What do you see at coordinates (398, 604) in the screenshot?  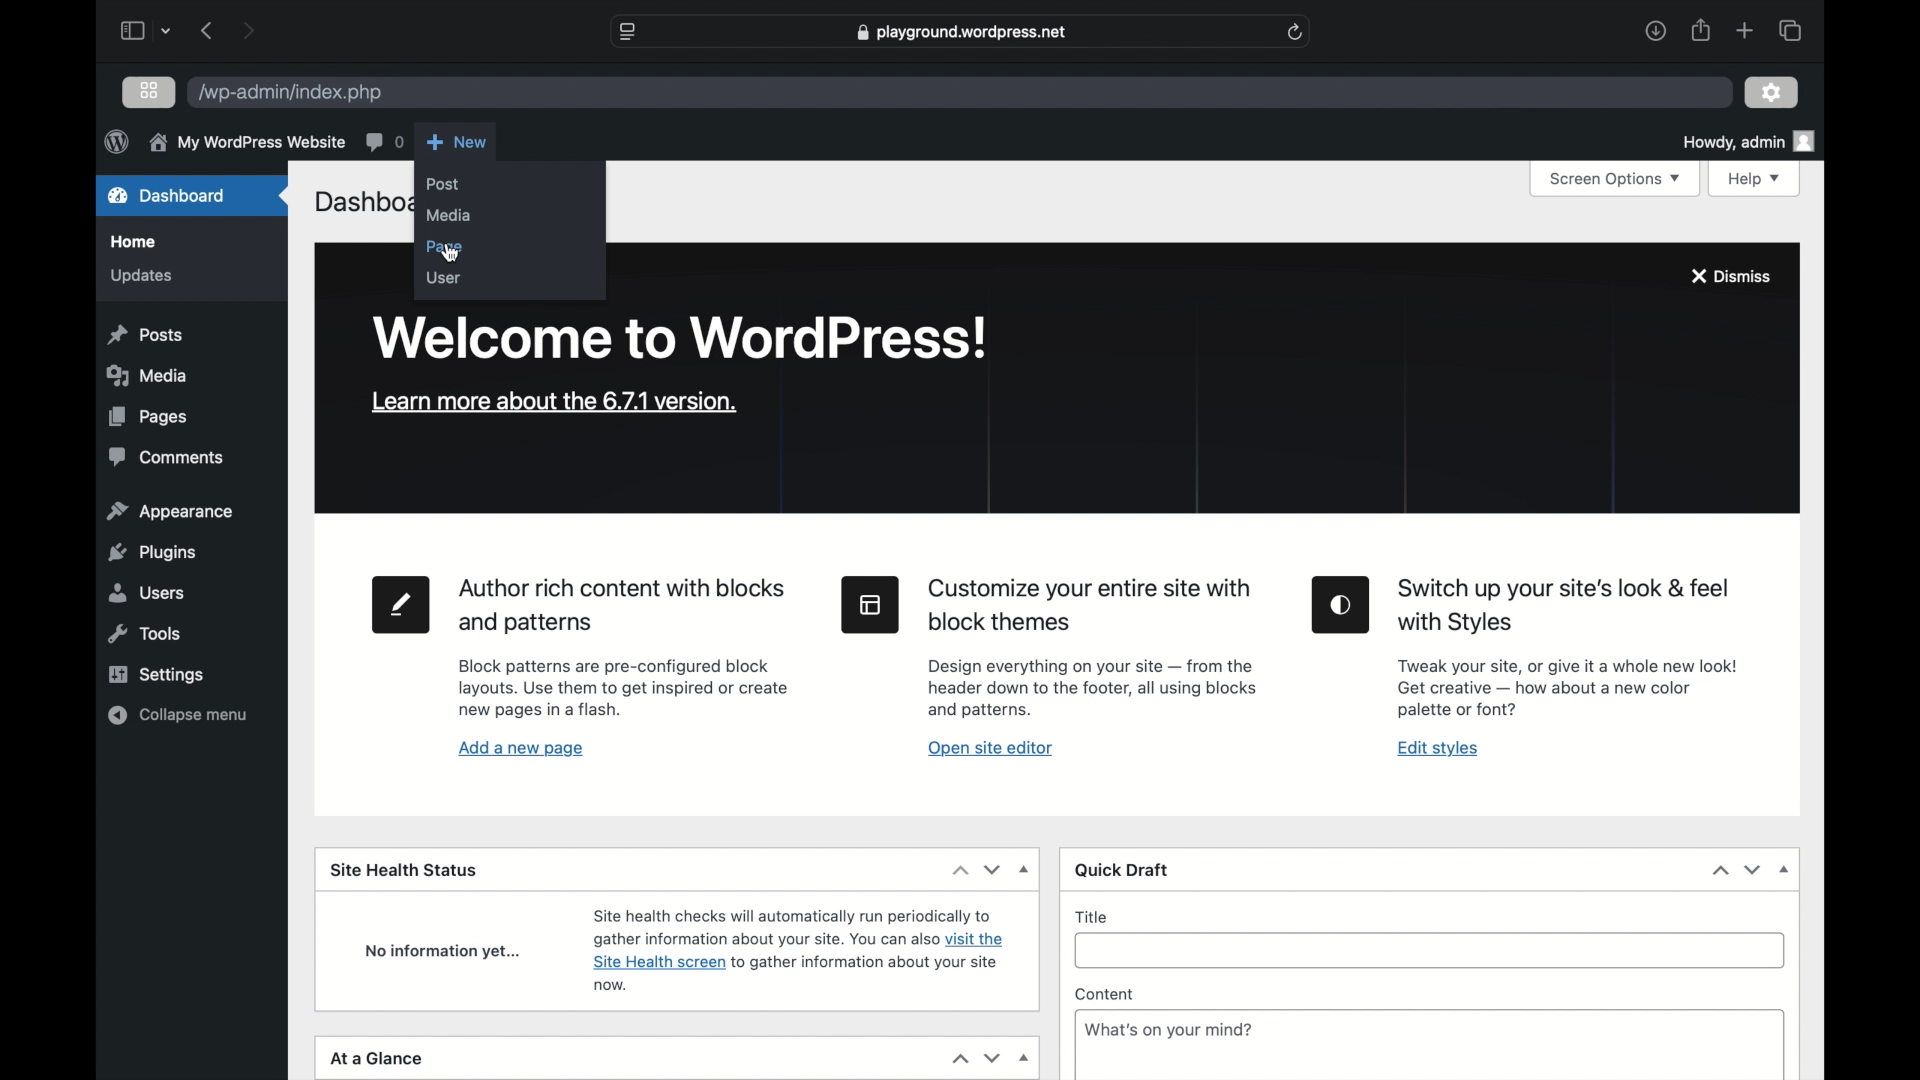 I see `new page` at bounding box center [398, 604].